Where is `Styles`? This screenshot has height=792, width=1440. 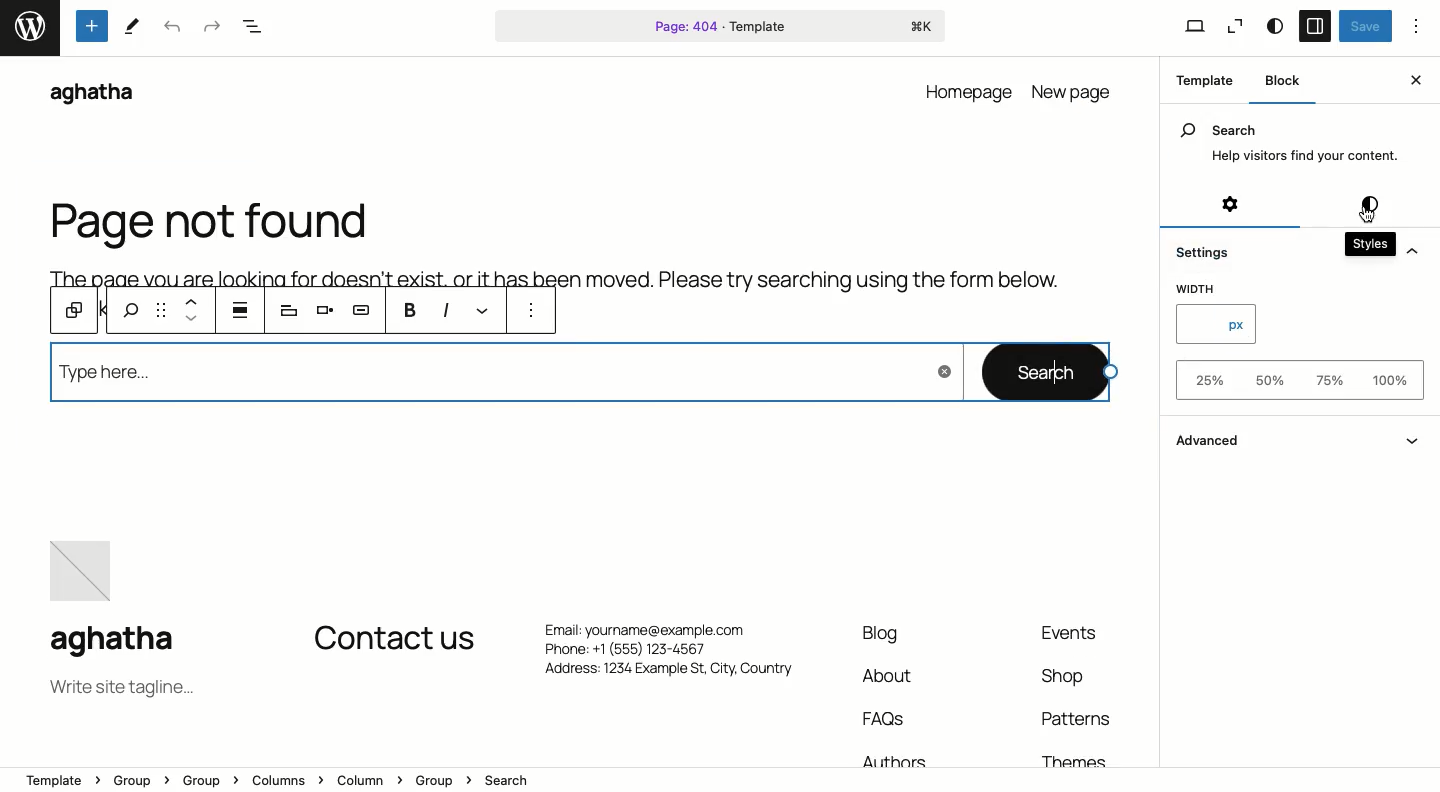 Styles is located at coordinates (1367, 245).